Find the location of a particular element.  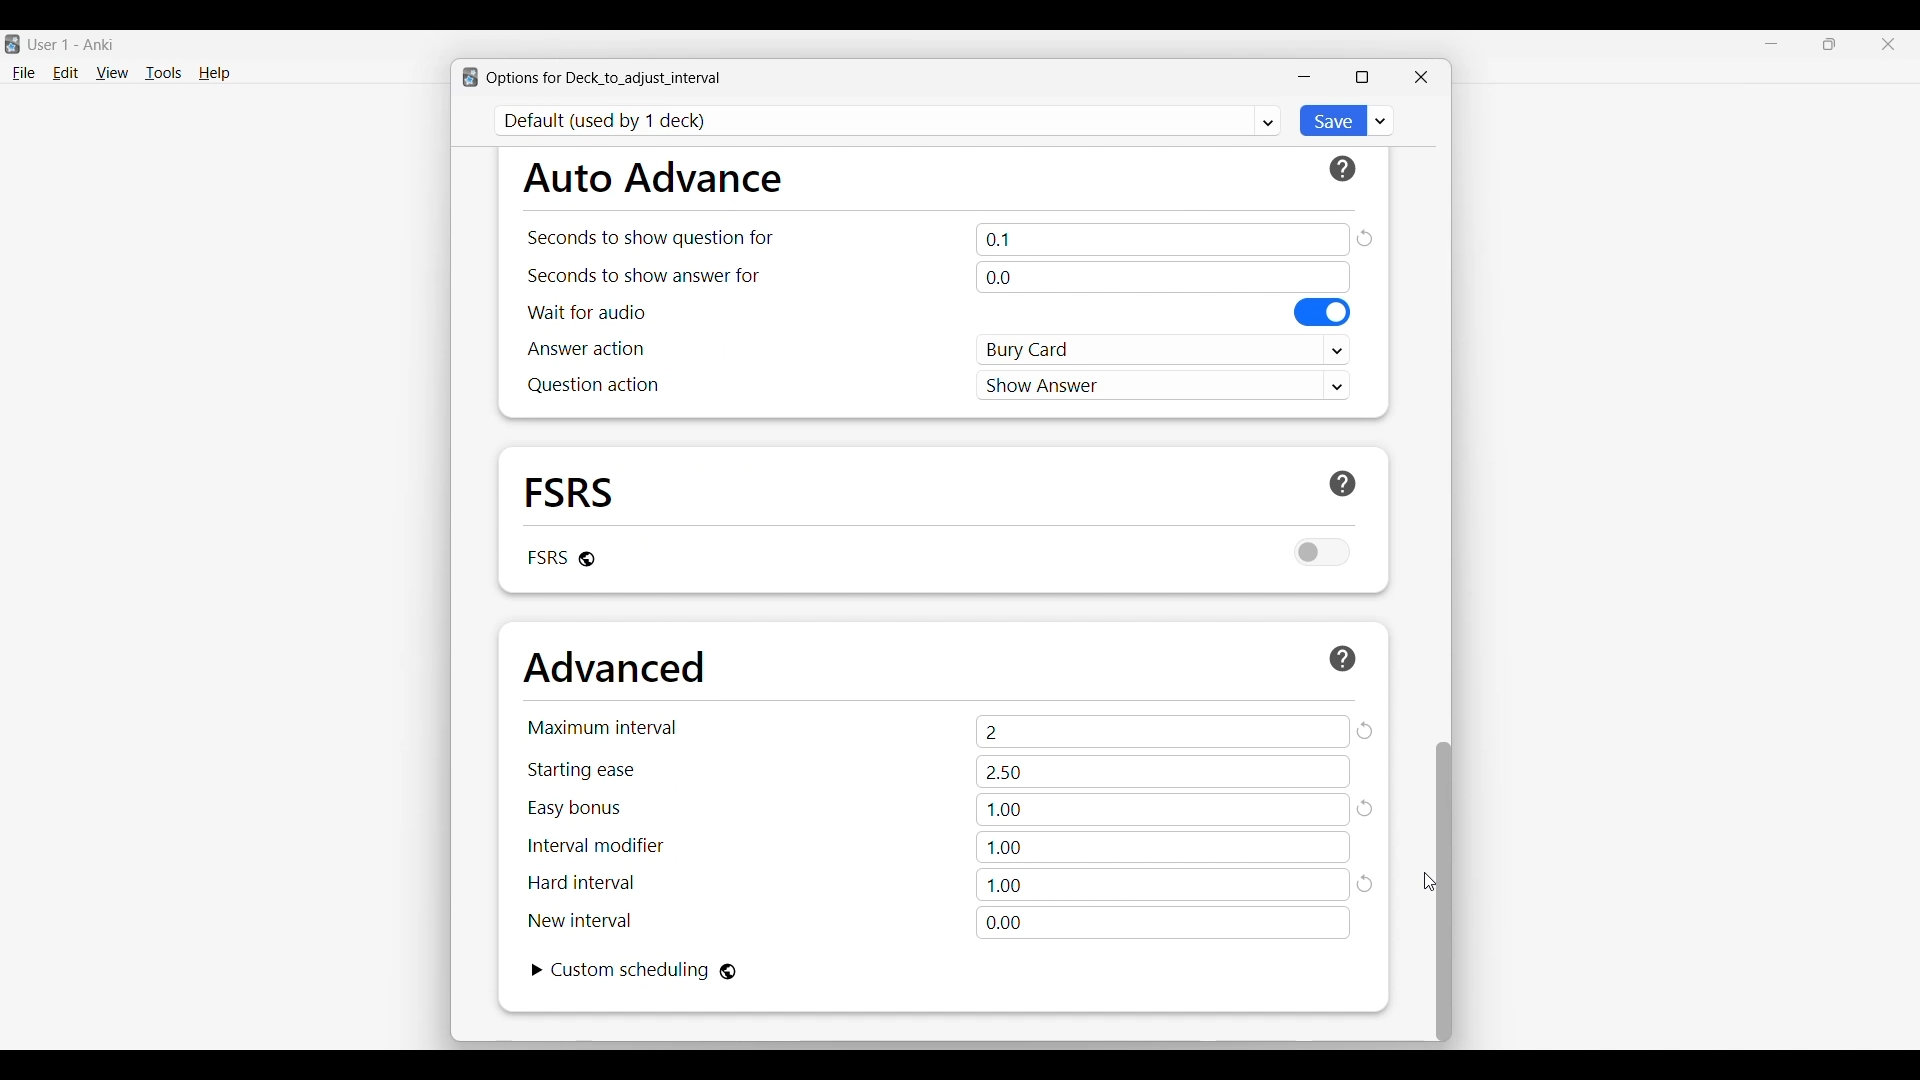

Learn more about respective section is located at coordinates (1343, 169).